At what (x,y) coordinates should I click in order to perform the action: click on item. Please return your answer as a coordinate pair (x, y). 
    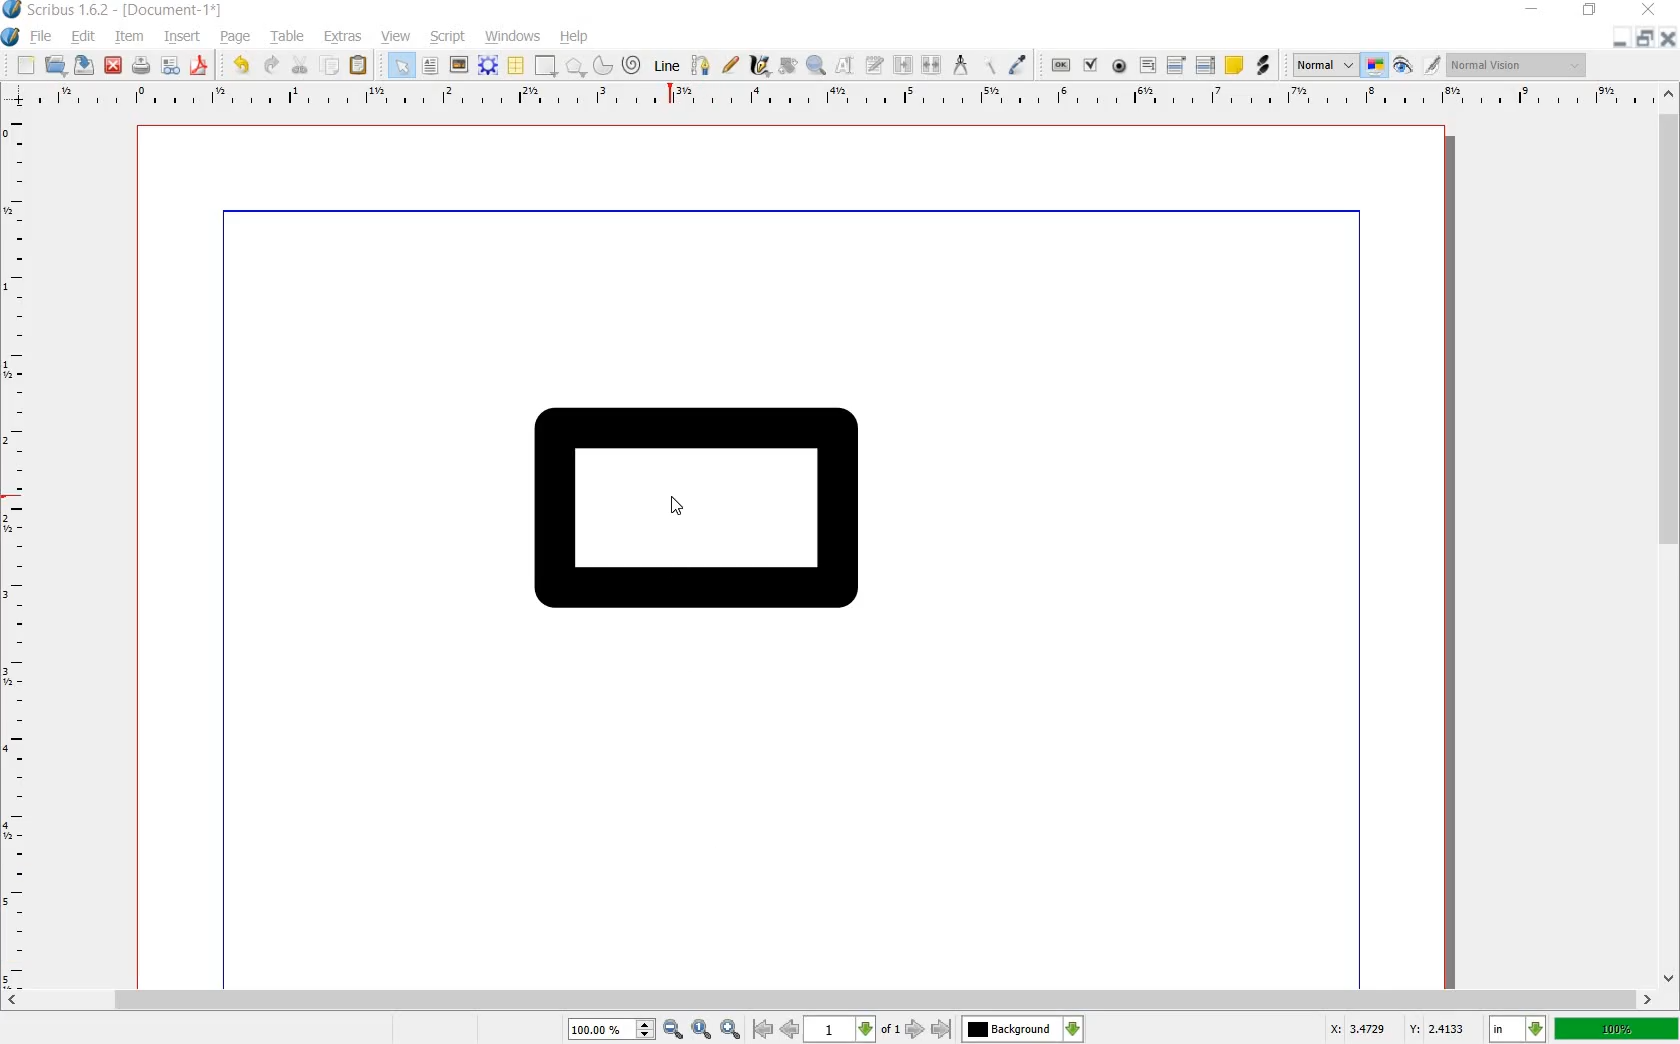
    Looking at the image, I should click on (126, 36).